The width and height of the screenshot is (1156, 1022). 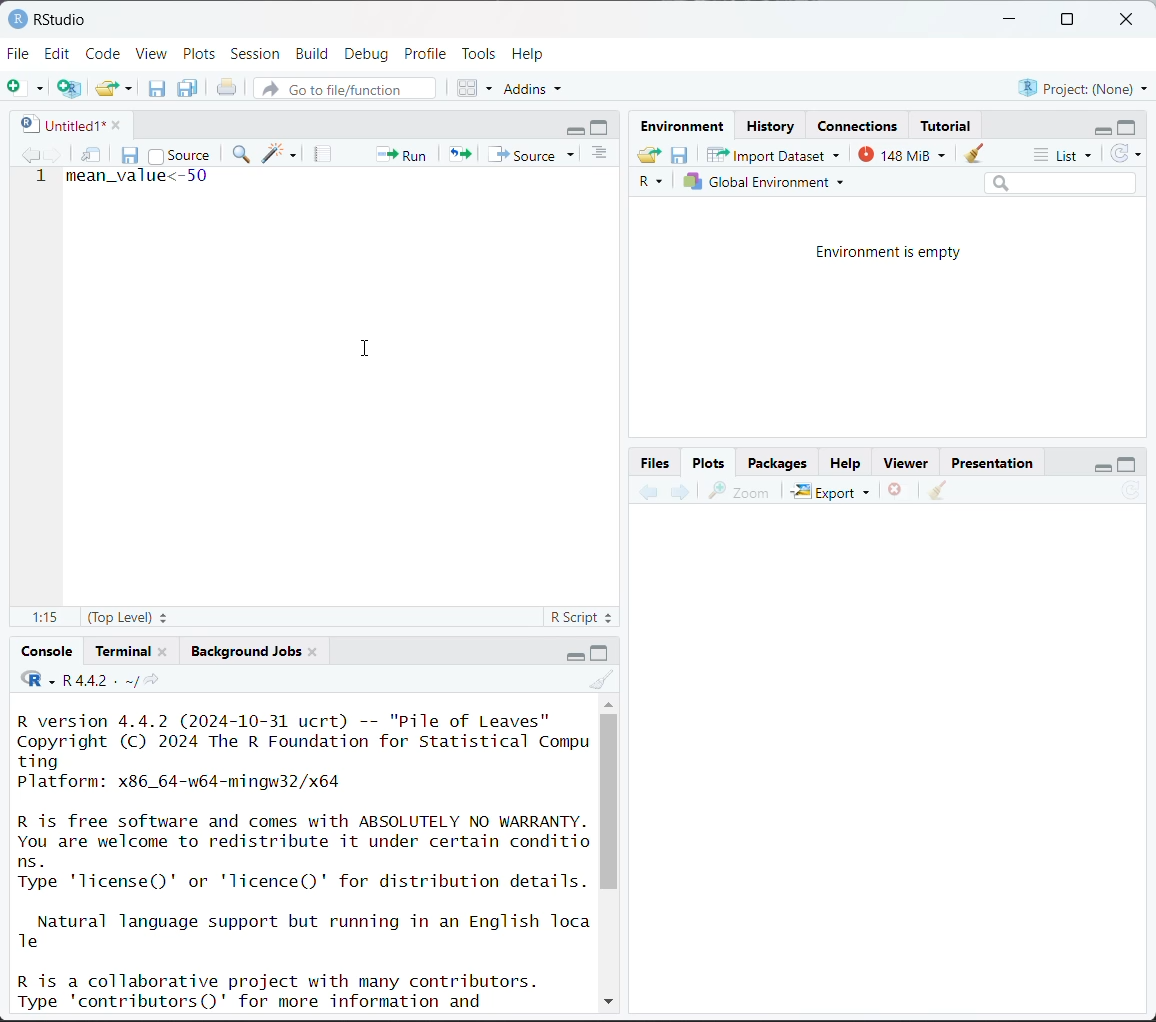 What do you see at coordinates (43, 618) in the screenshot?
I see `1:1` at bounding box center [43, 618].